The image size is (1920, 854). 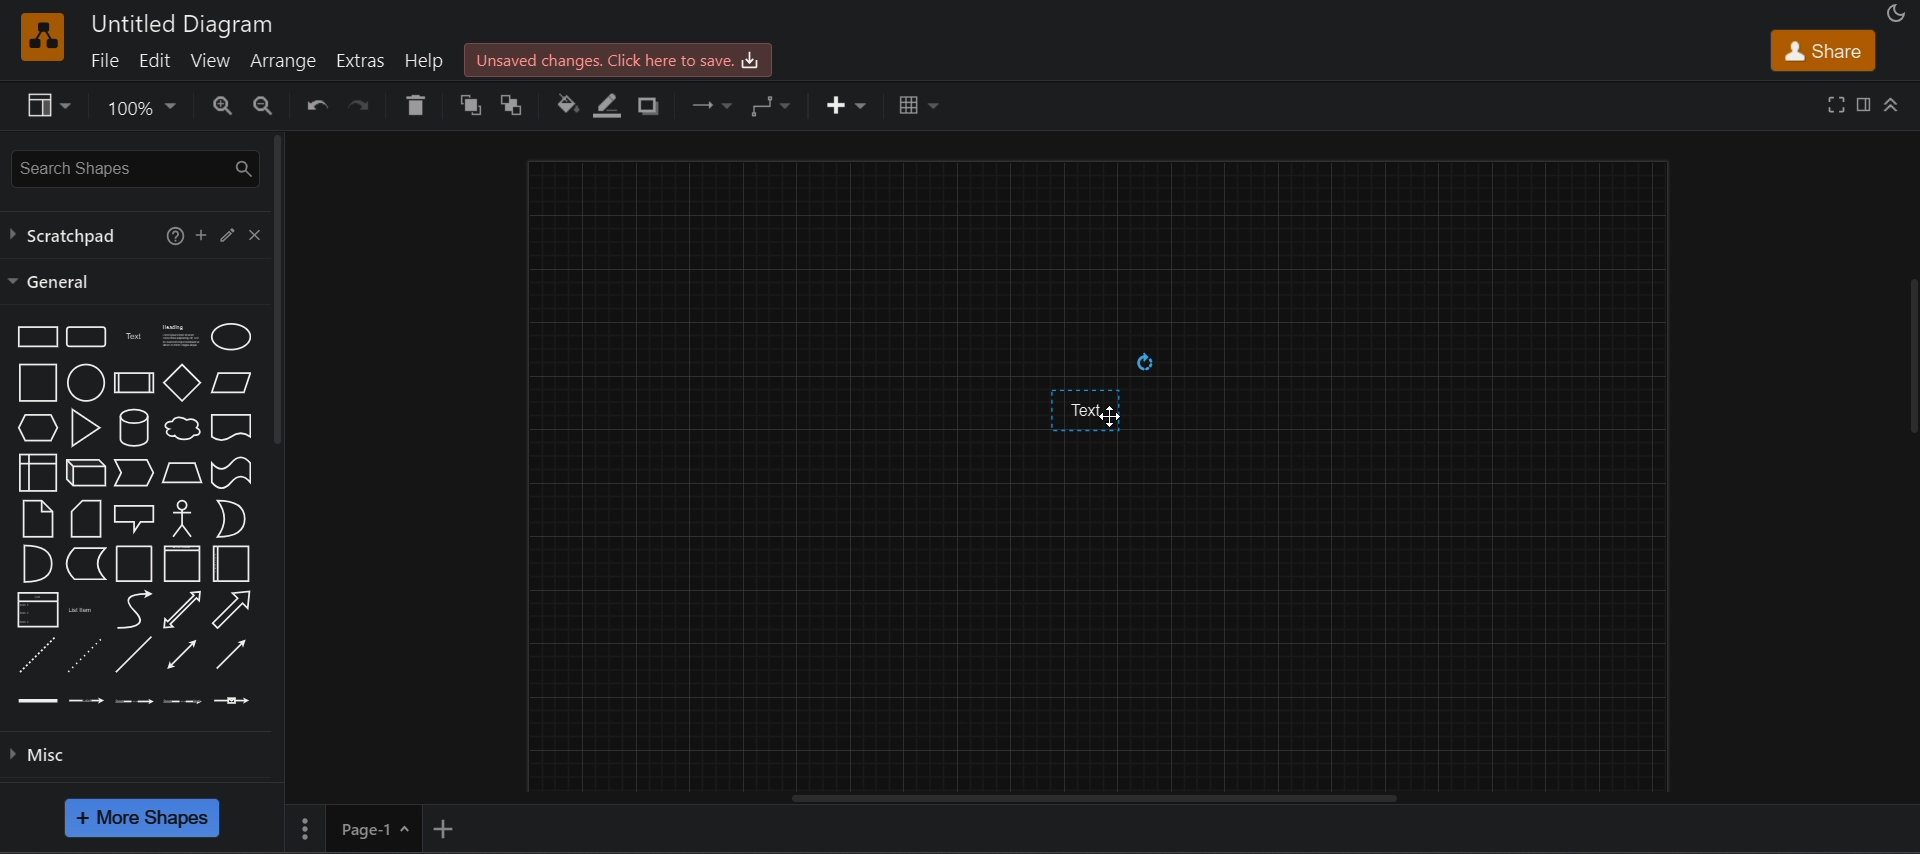 What do you see at coordinates (154, 60) in the screenshot?
I see `edit` at bounding box center [154, 60].